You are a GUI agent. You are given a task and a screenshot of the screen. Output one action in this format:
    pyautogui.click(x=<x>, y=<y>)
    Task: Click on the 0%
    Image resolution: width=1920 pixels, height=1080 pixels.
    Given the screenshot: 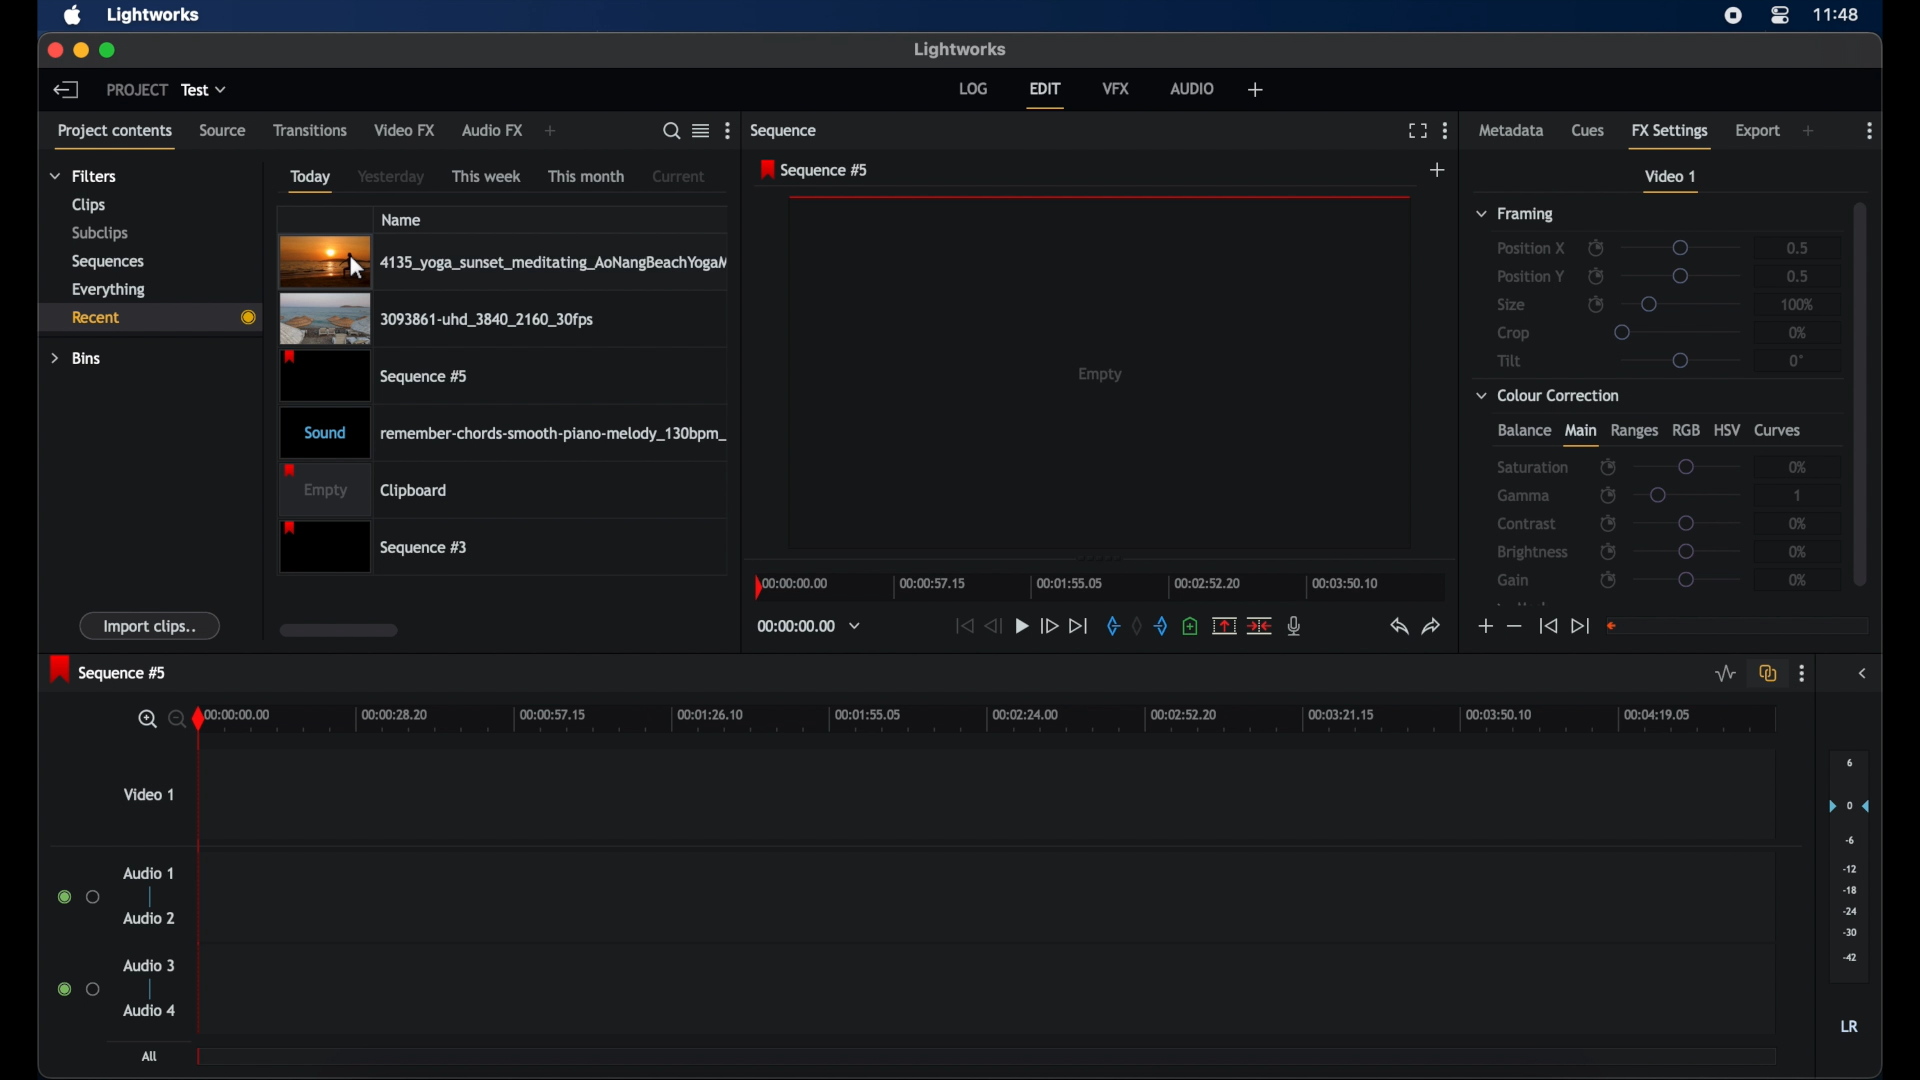 What is the action you would take?
    pyautogui.click(x=1799, y=332)
    